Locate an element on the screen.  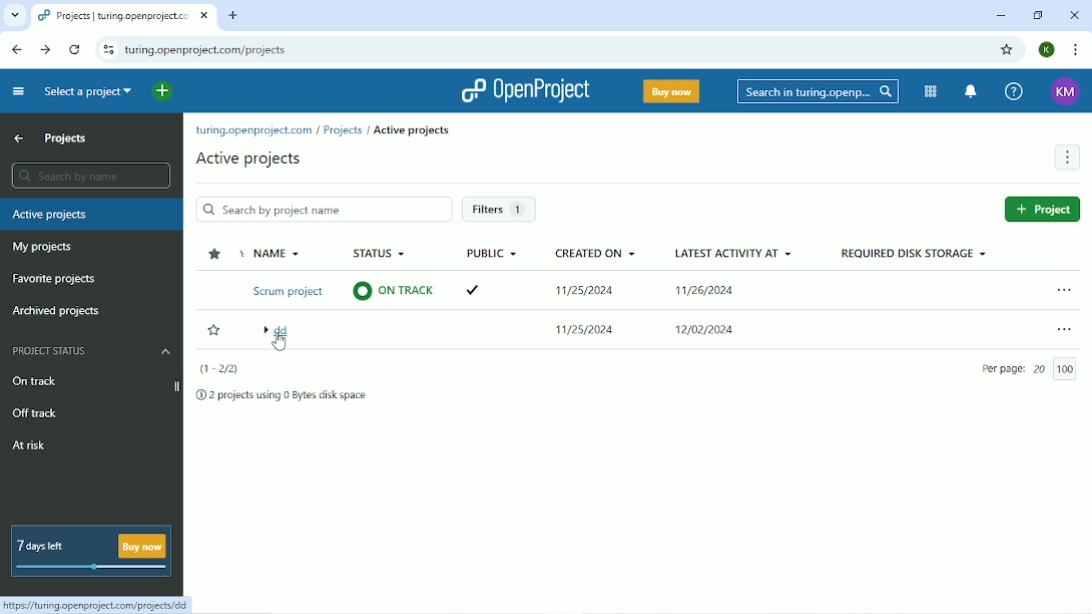
View site information is located at coordinates (107, 49).